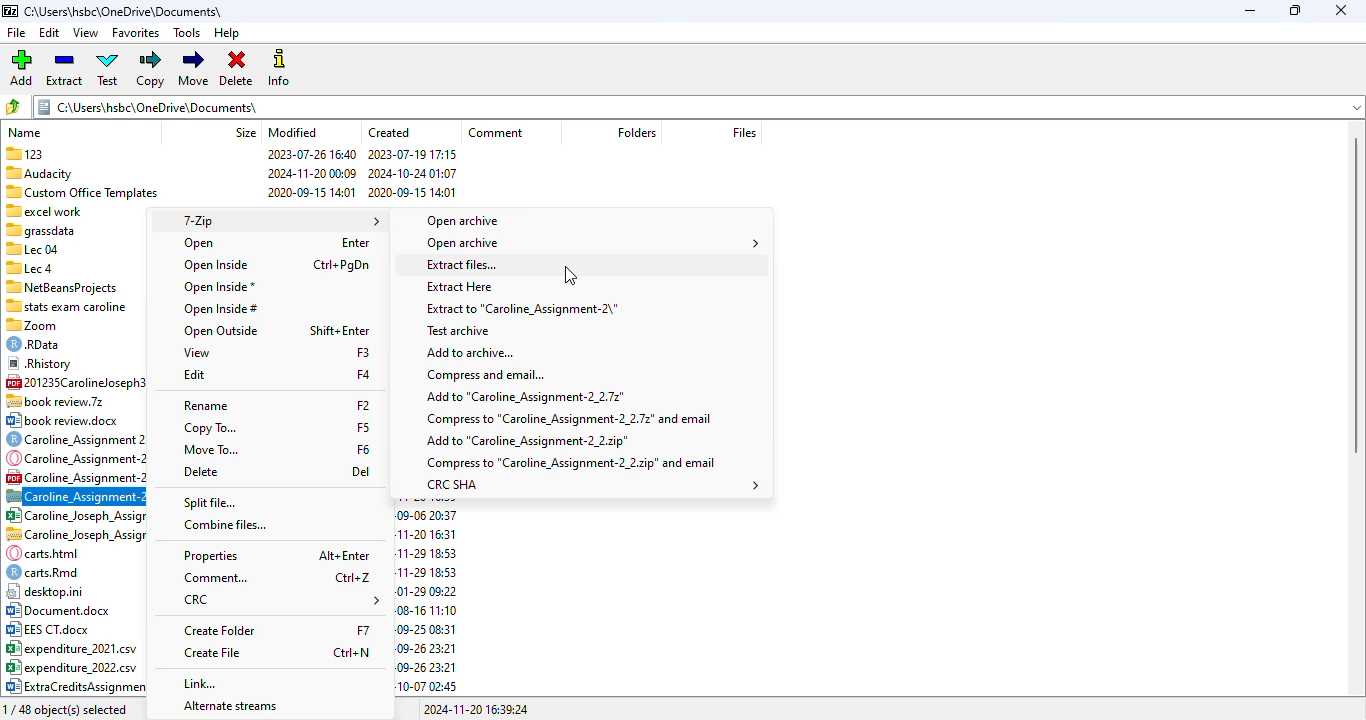 The width and height of the screenshot is (1366, 720). Describe the element at coordinates (9, 11) in the screenshot. I see `logo` at that location.